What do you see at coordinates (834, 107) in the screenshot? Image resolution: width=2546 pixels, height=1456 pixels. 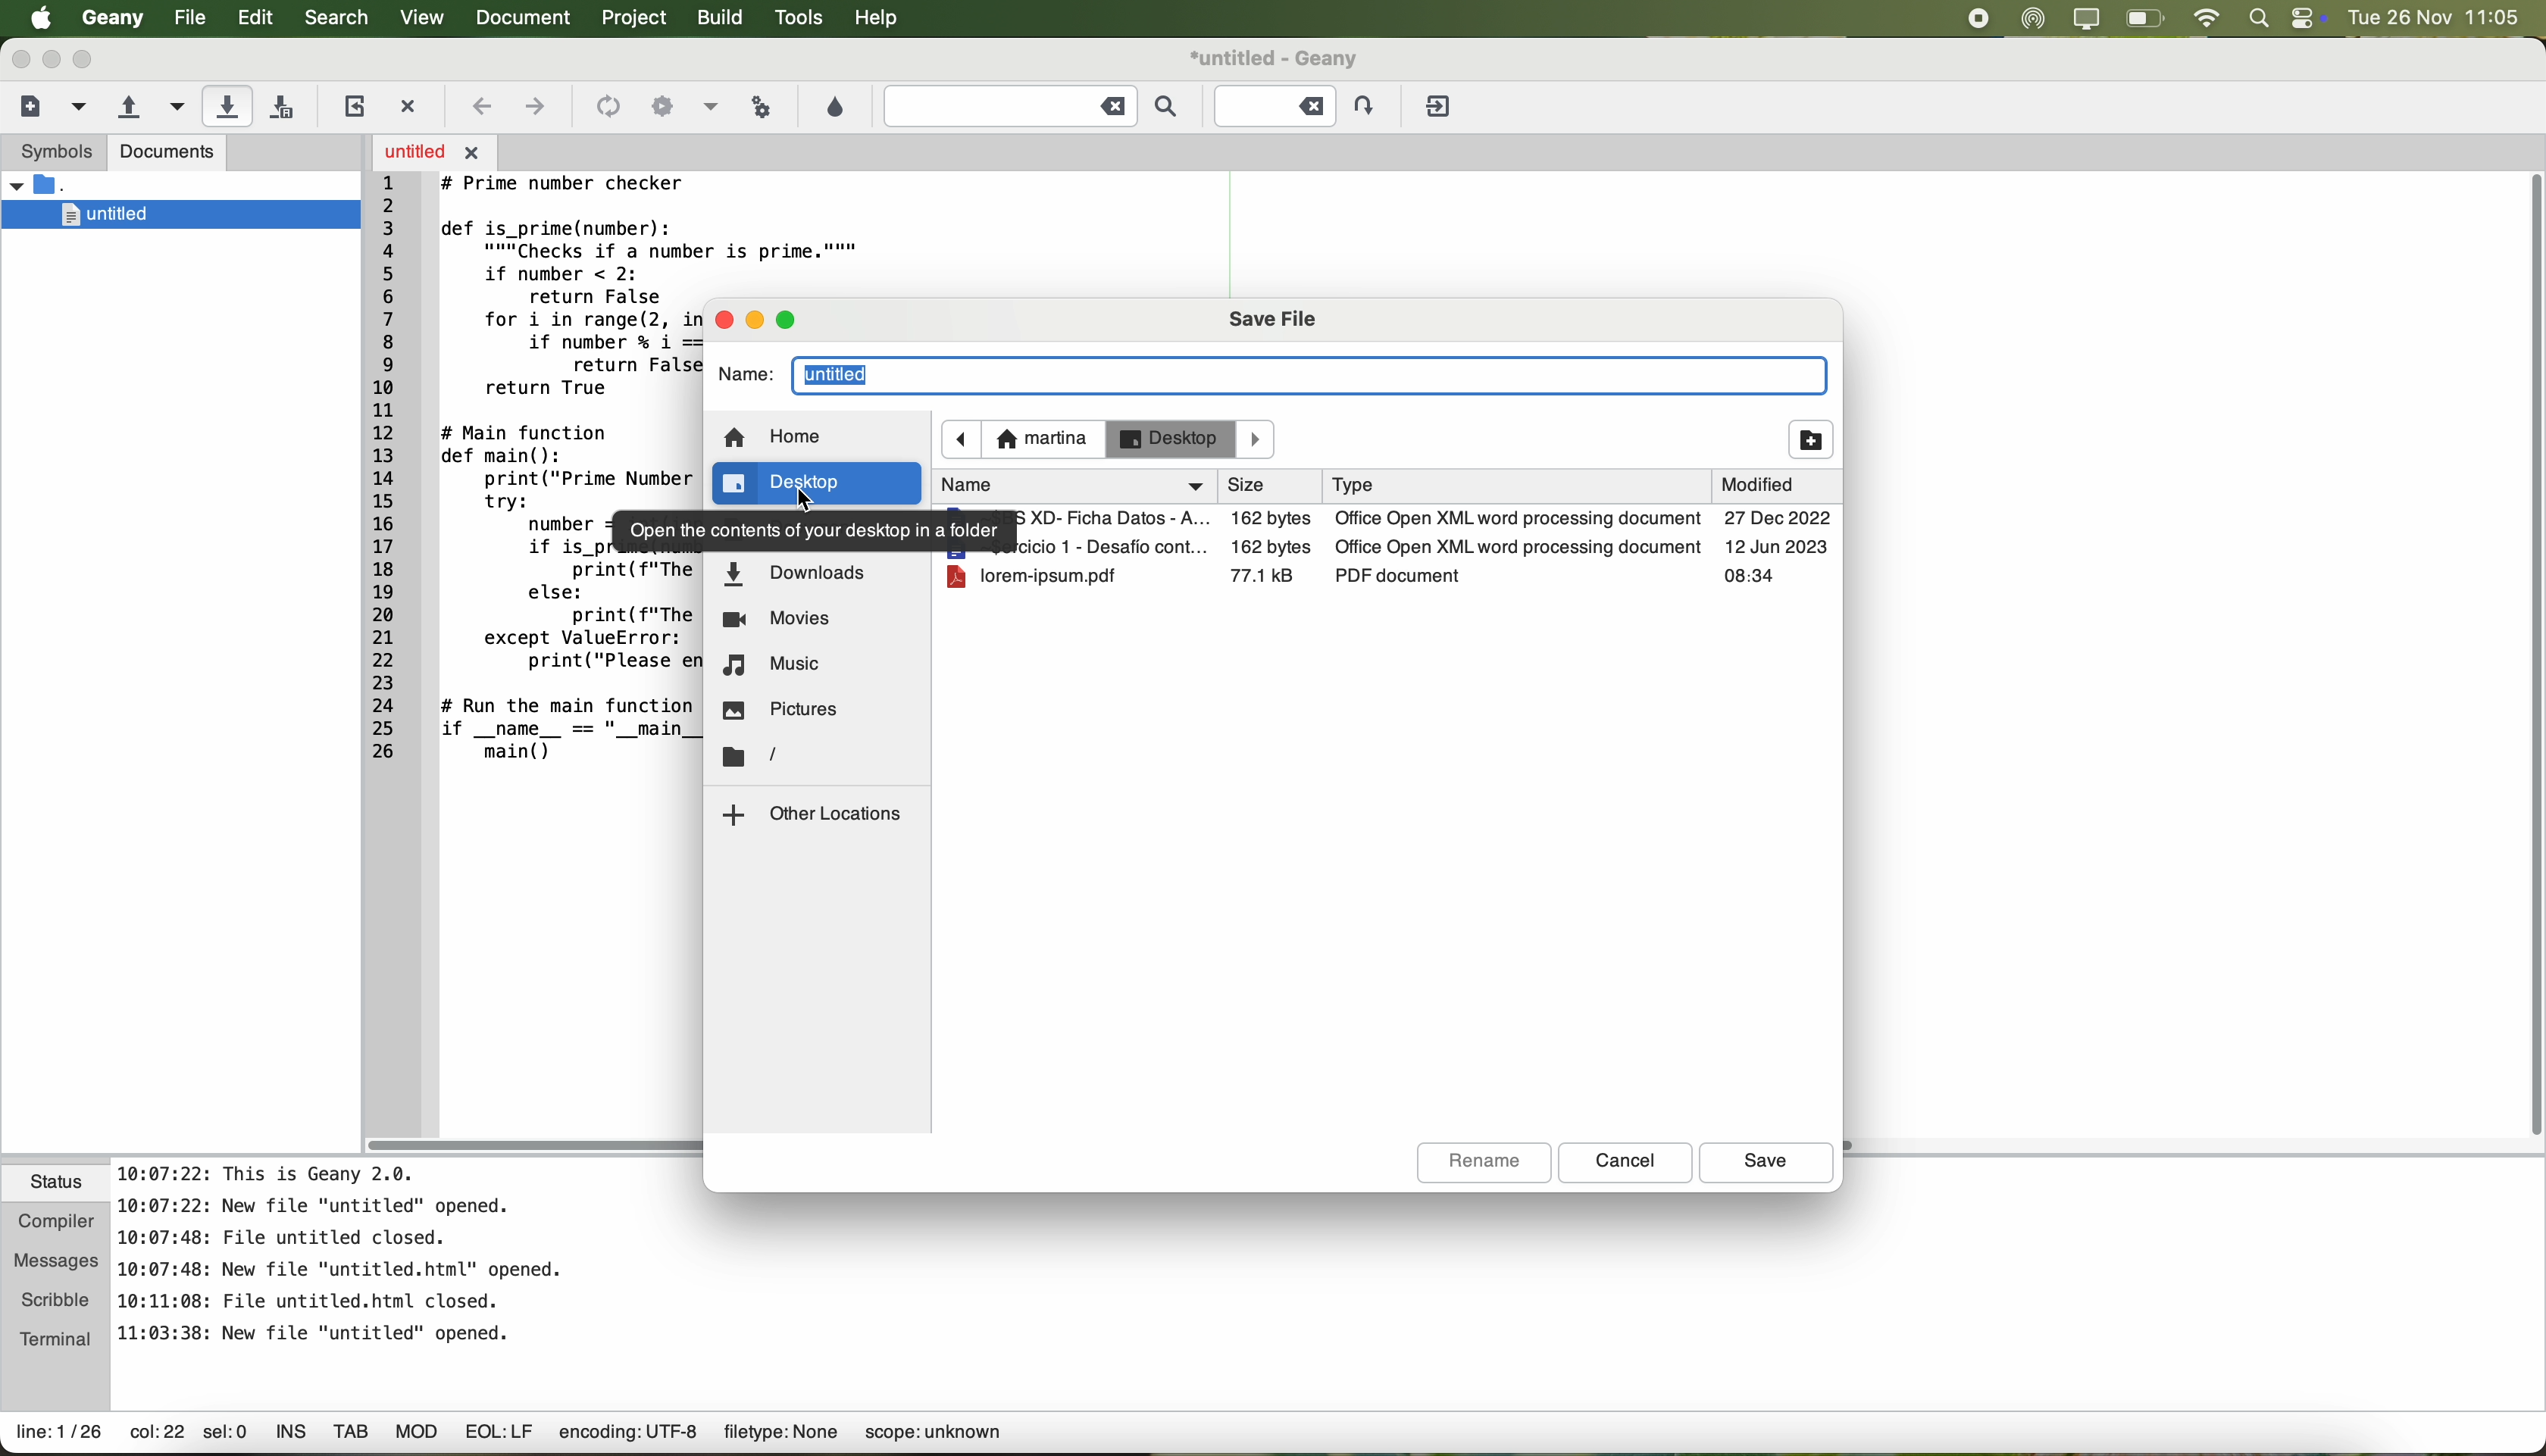 I see `choose color` at bounding box center [834, 107].